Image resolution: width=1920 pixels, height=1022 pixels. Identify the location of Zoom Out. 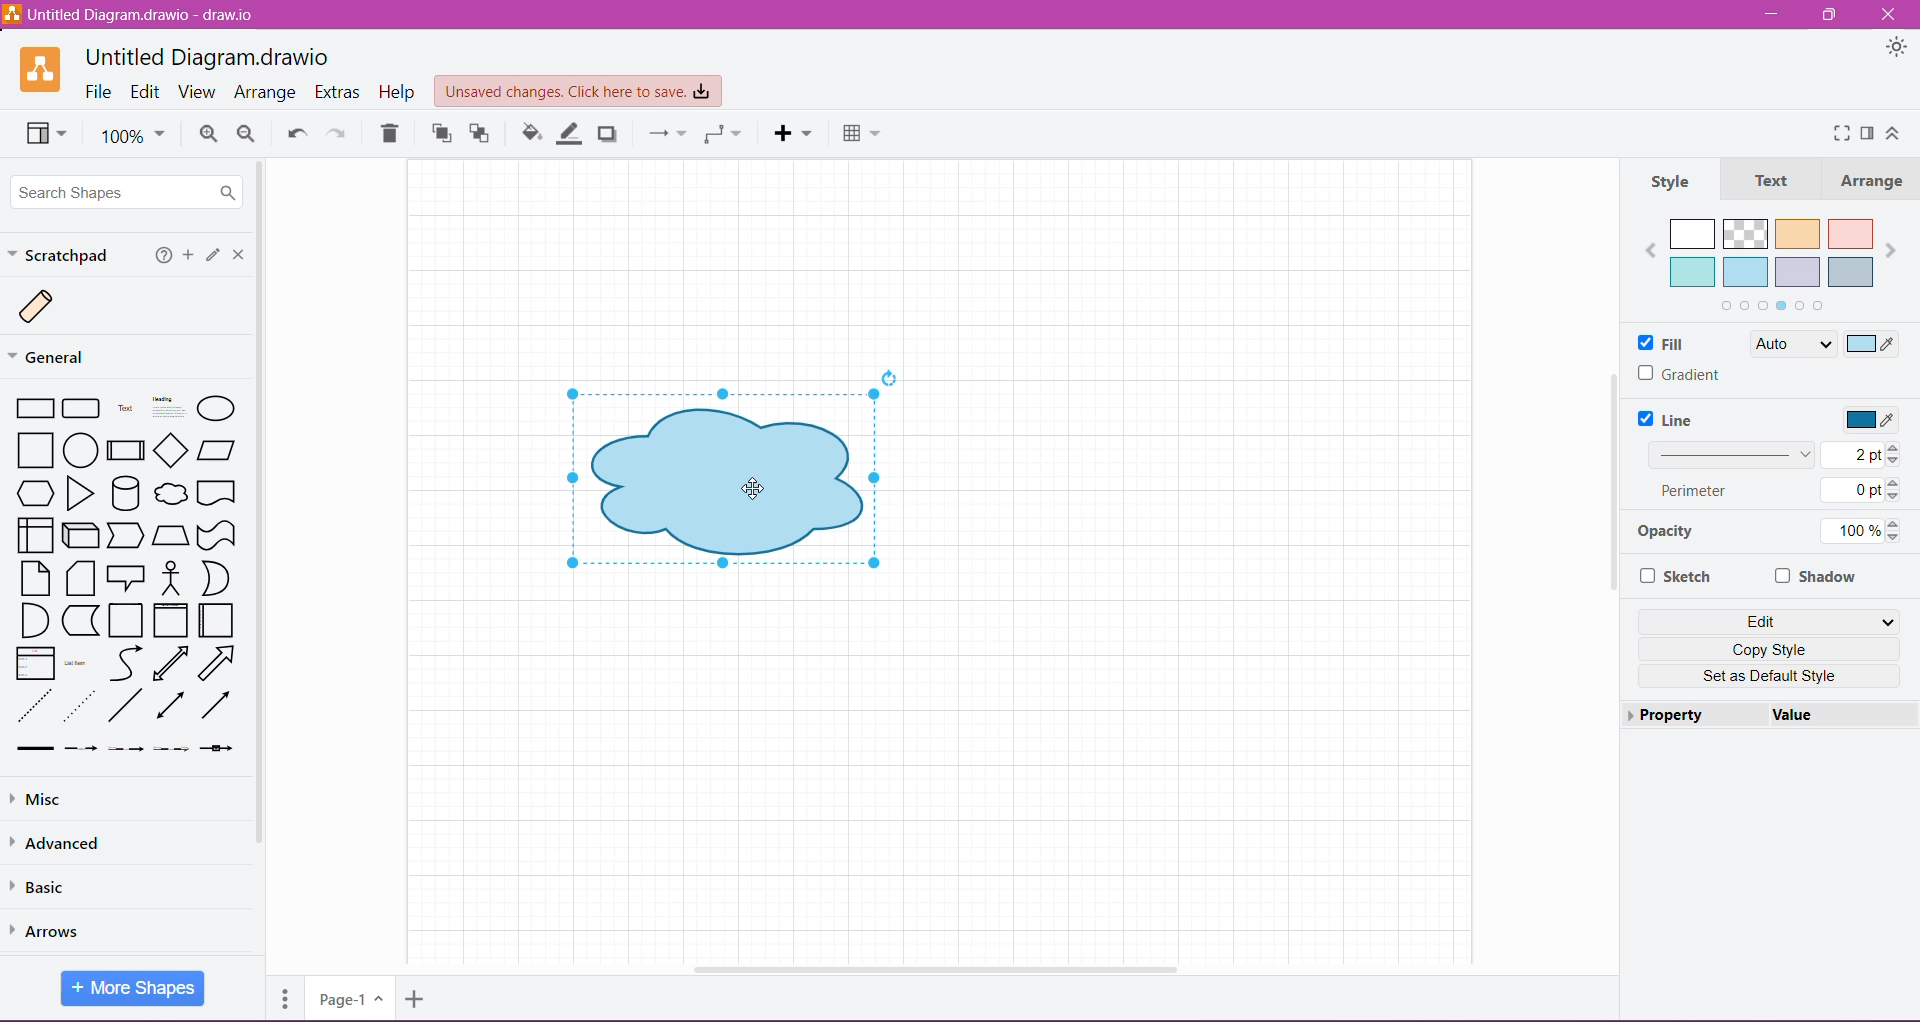
(248, 134).